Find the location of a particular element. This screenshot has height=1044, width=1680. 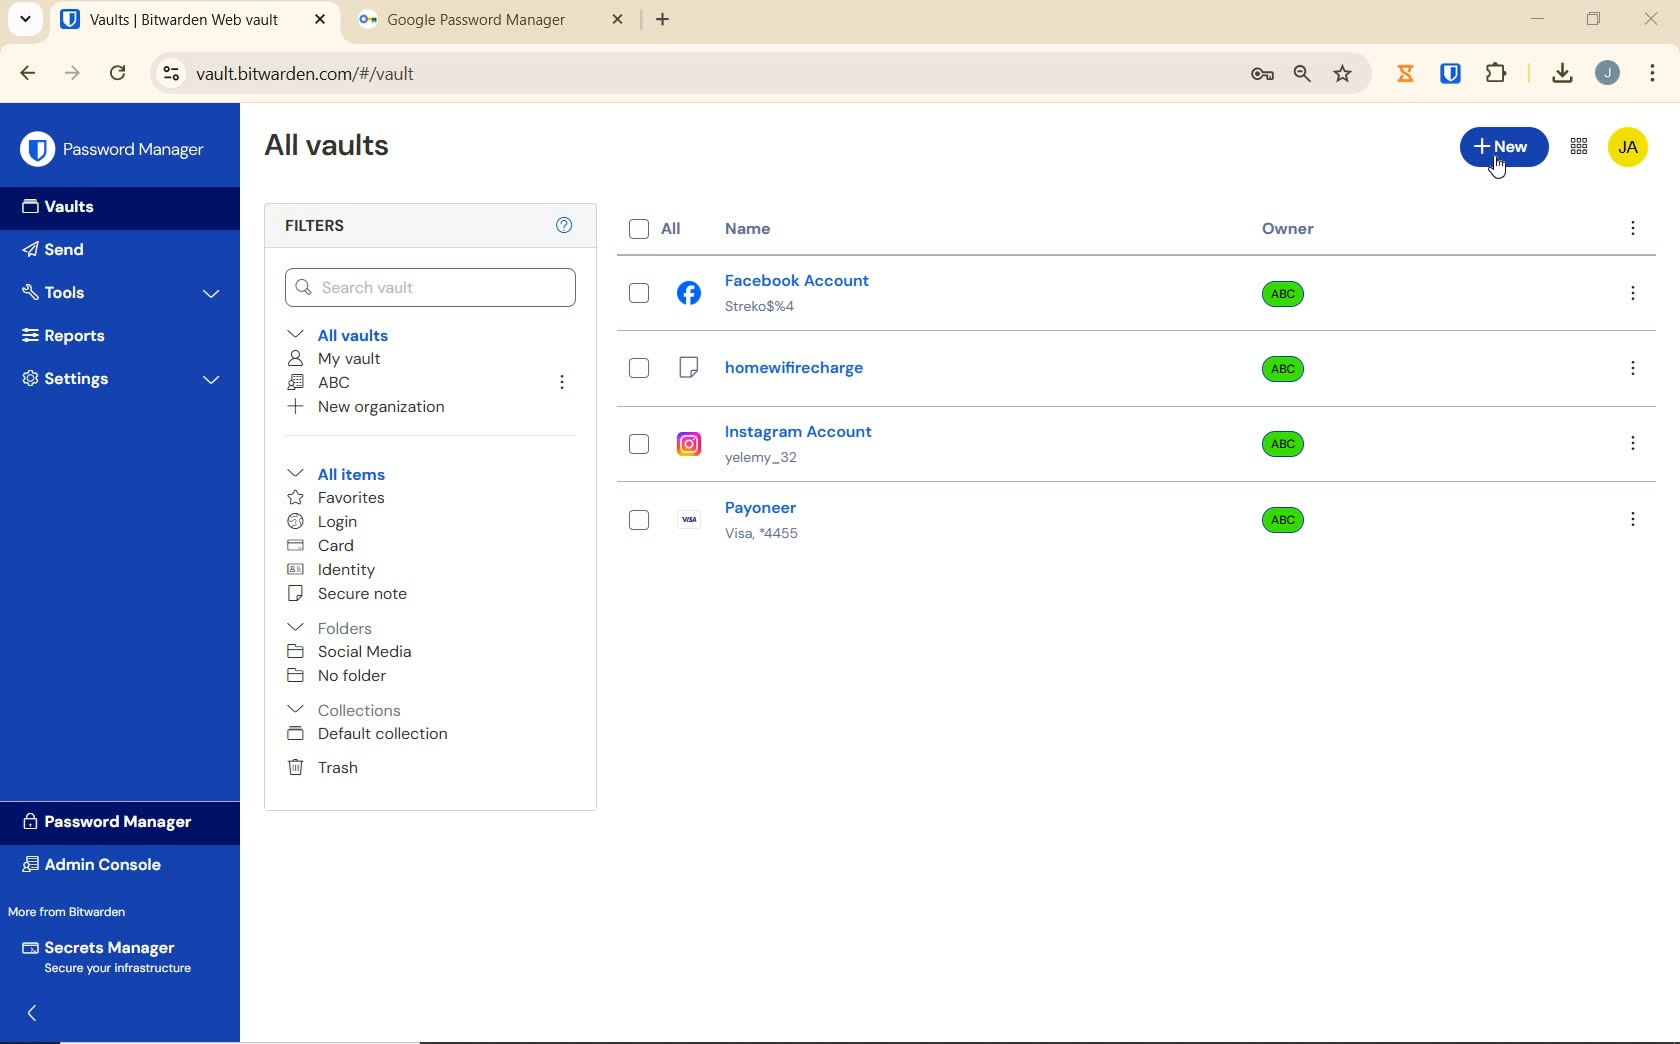

address bar is located at coordinates (689, 75).